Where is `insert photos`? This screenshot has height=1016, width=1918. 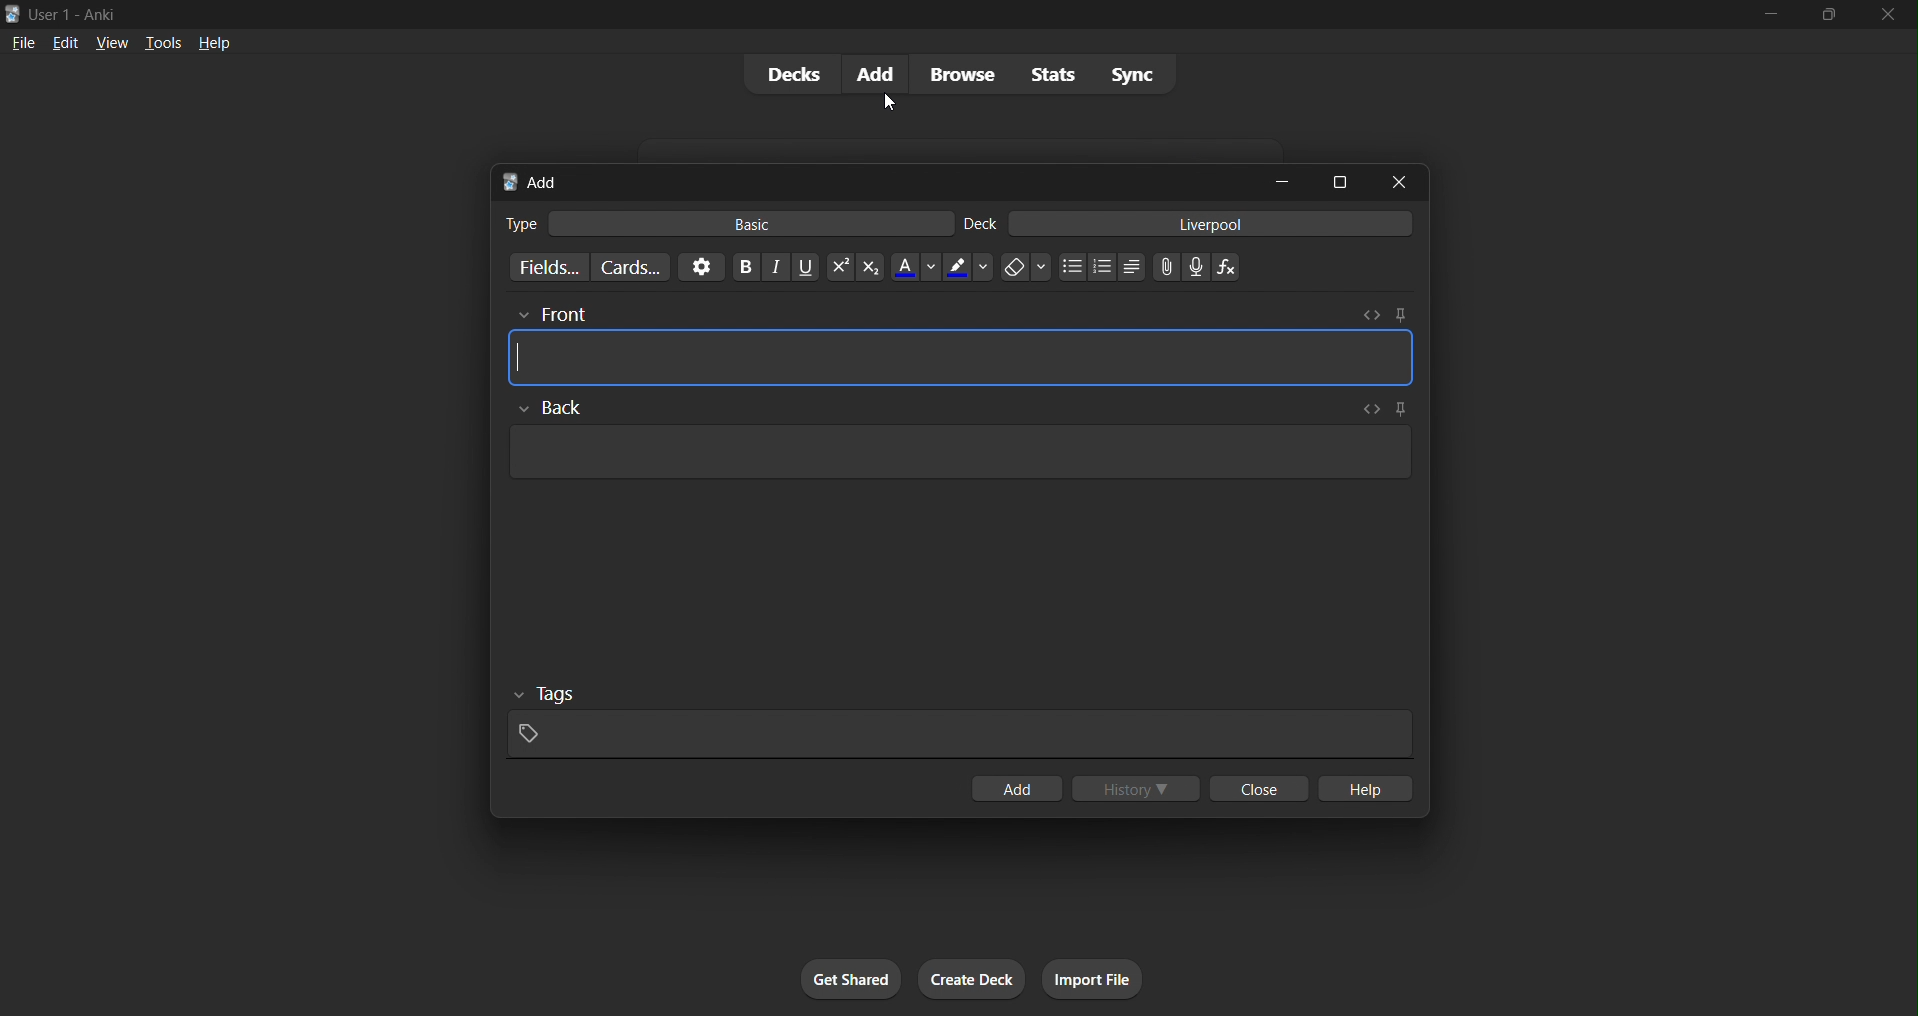 insert photos is located at coordinates (1162, 266).